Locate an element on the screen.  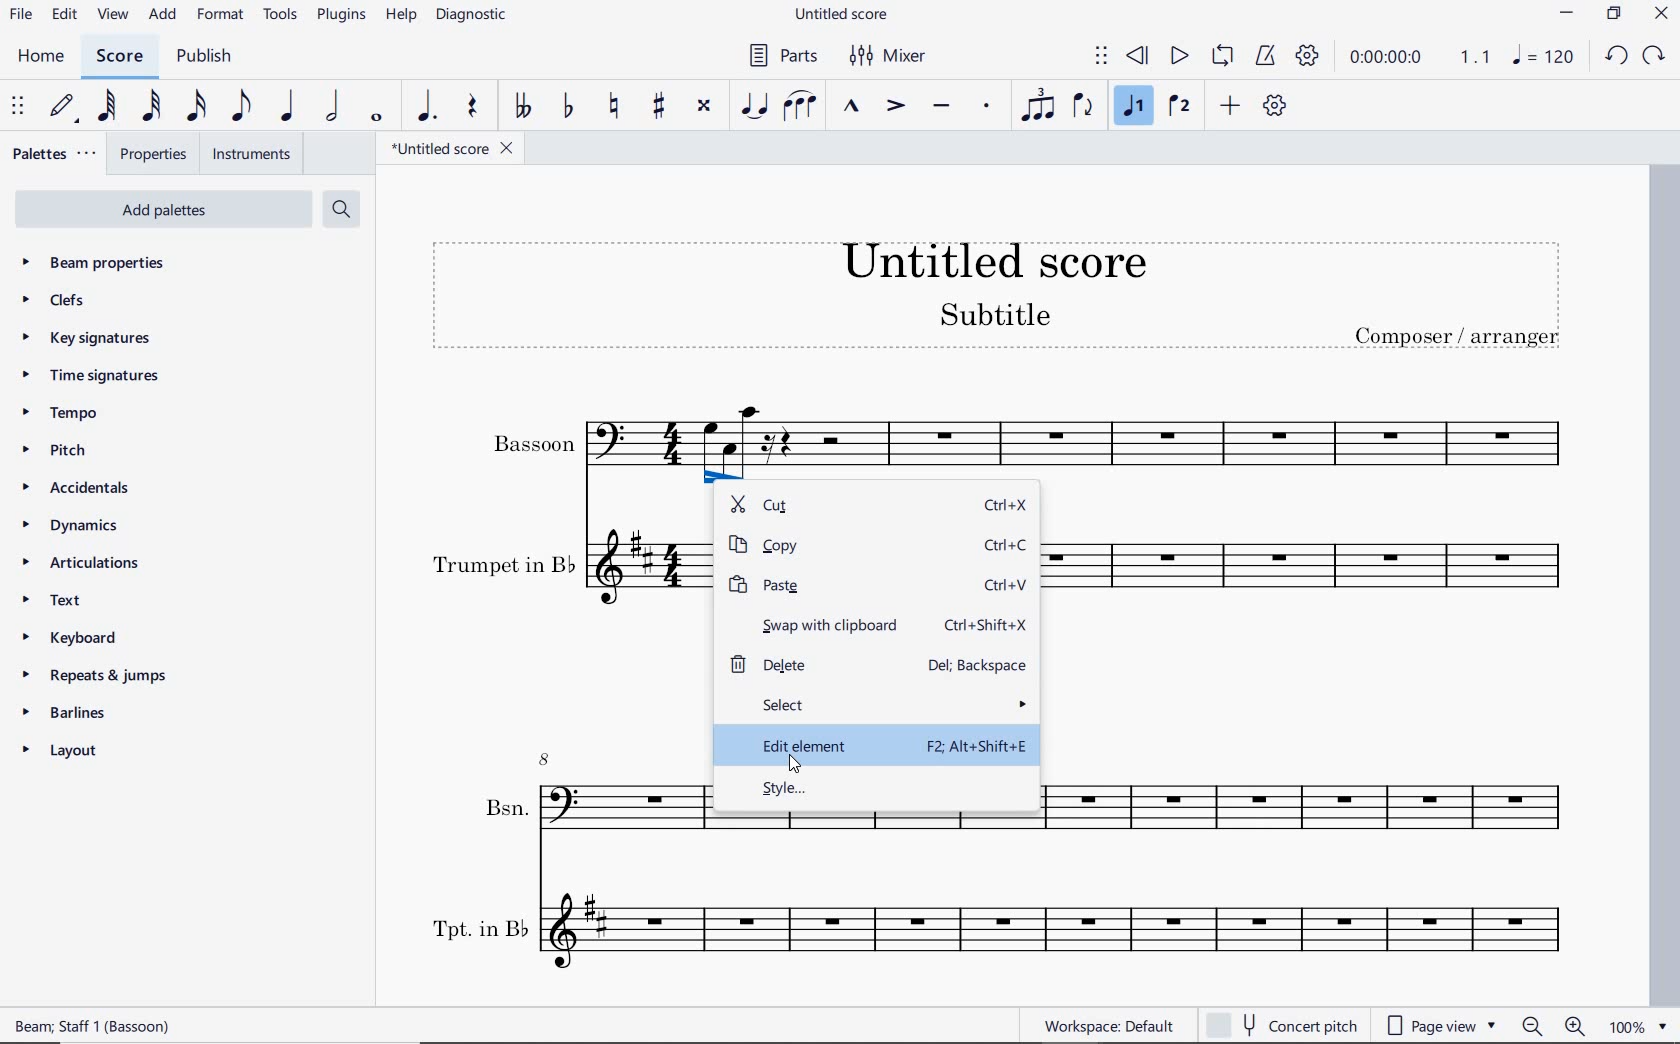
quarter note is located at coordinates (288, 107).